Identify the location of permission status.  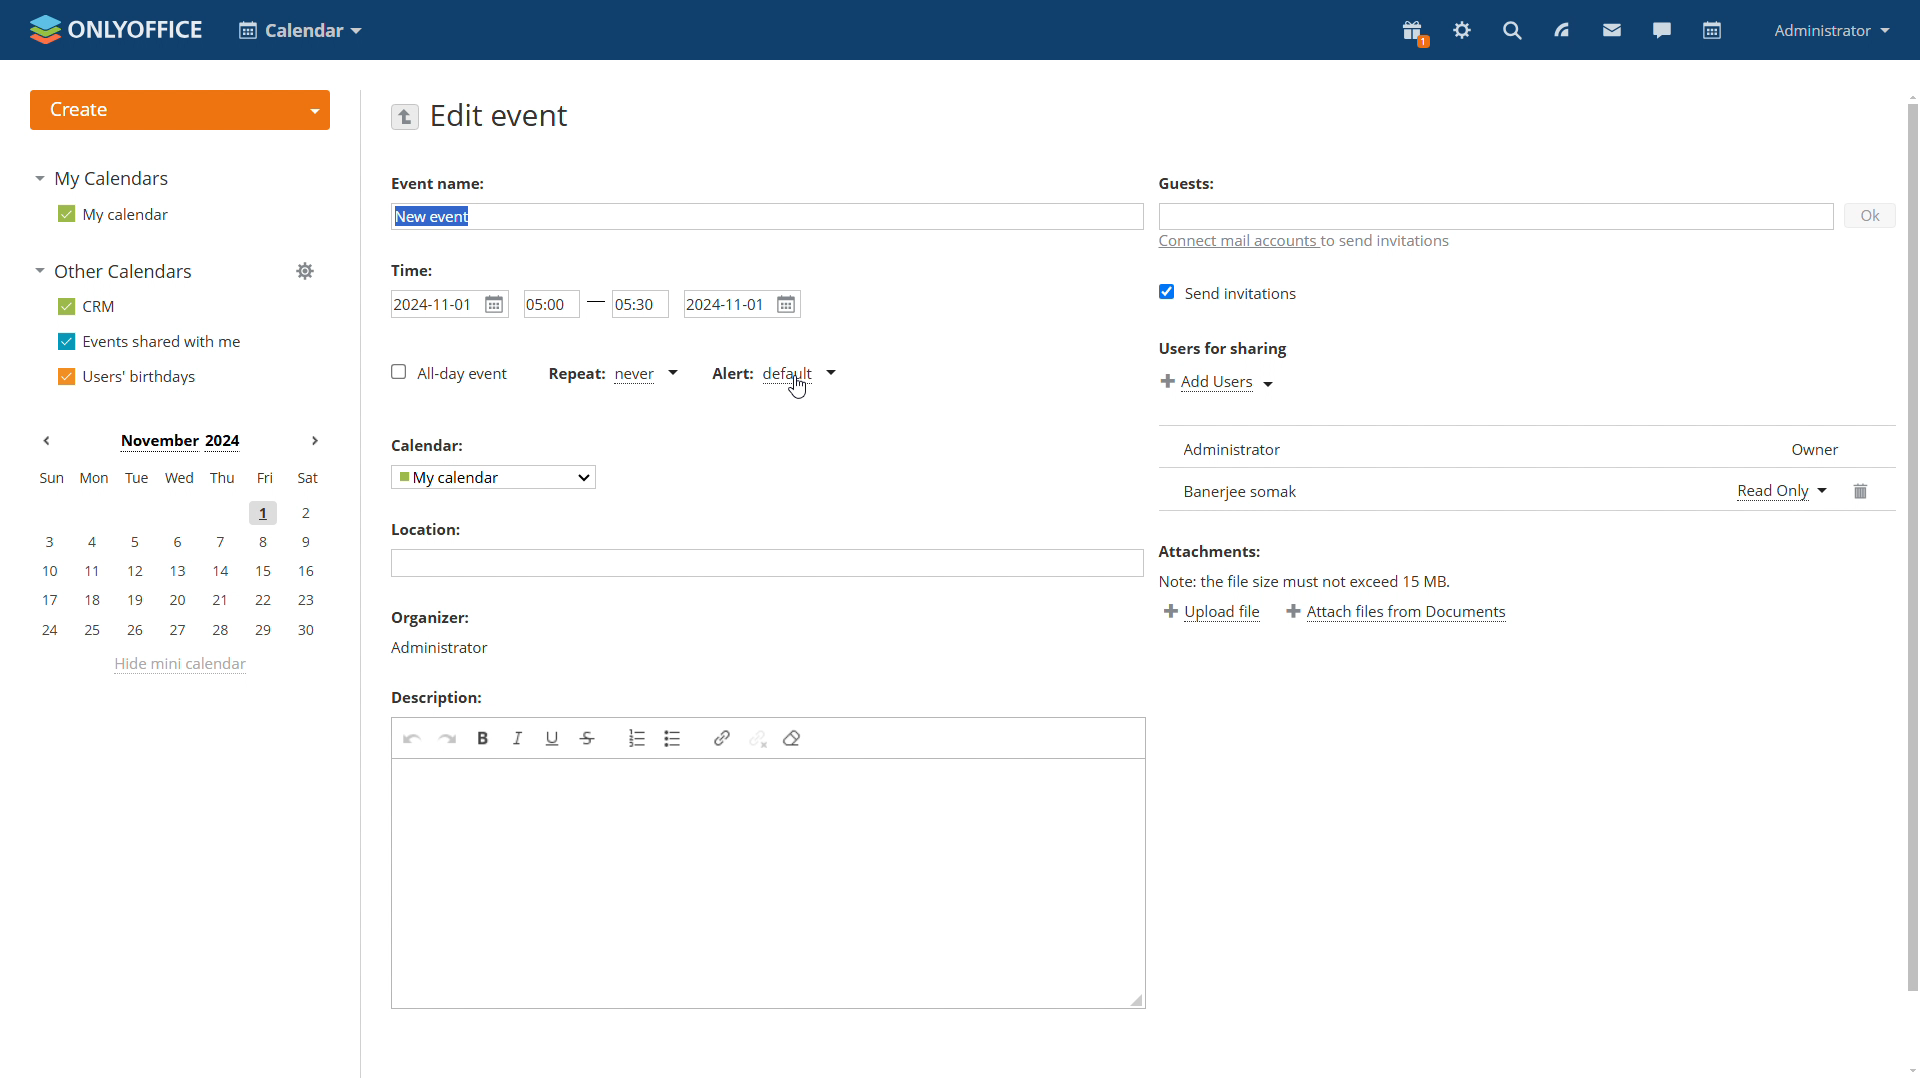
(1781, 489).